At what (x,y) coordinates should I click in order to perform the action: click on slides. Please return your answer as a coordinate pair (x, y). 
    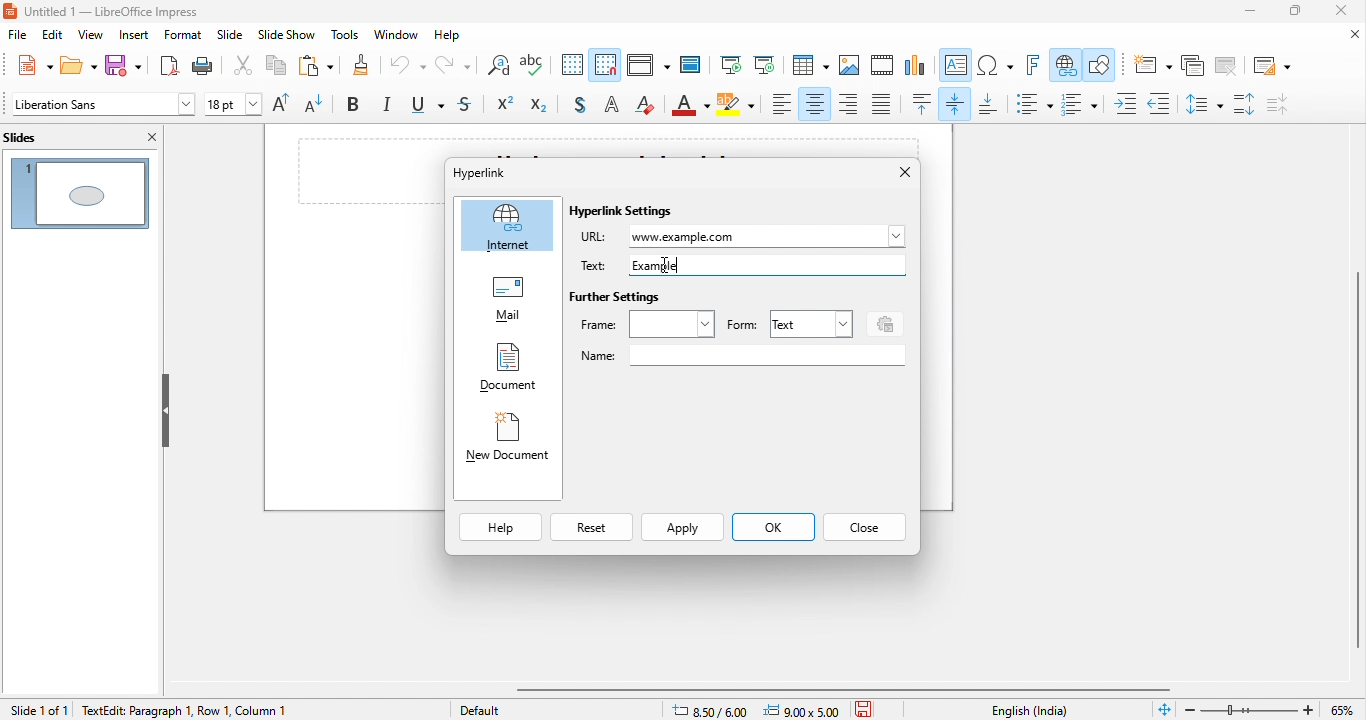
    Looking at the image, I should click on (38, 136).